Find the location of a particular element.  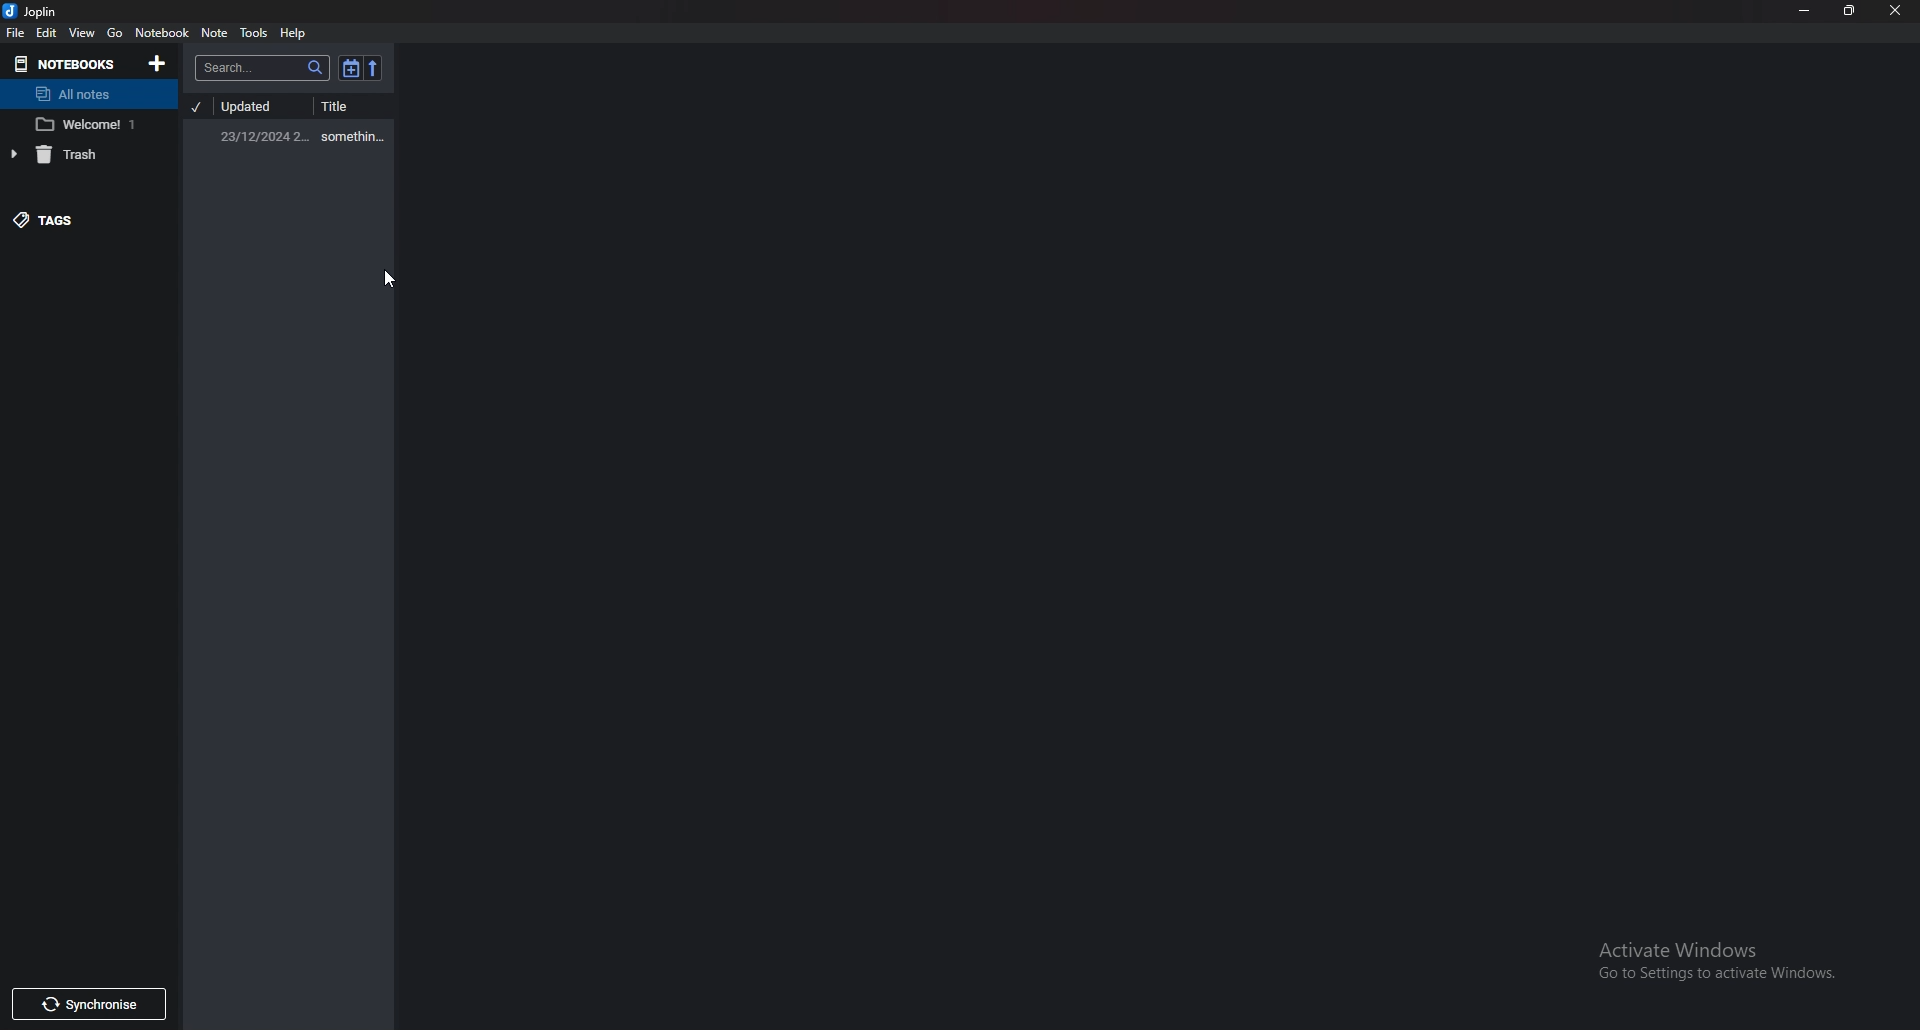

help is located at coordinates (295, 34).